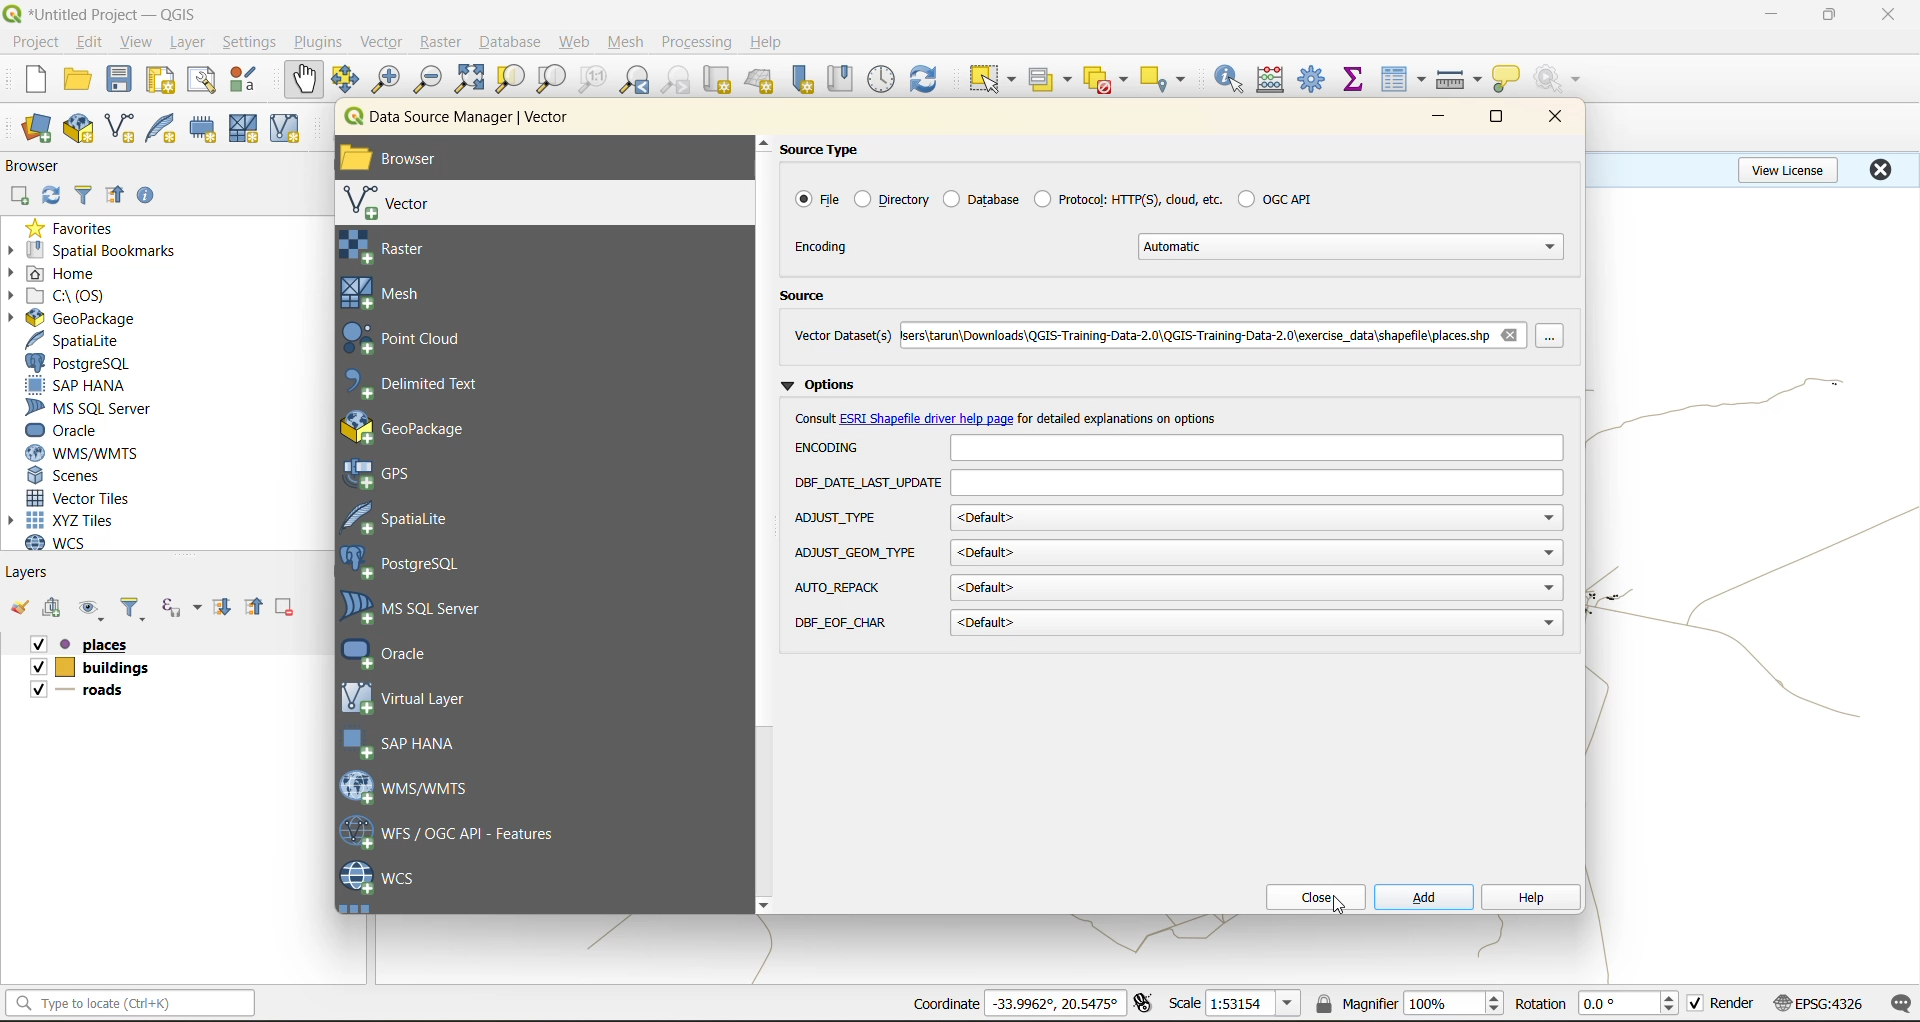 This screenshot has height=1022, width=1920. Describe the element at coordinates (844, 623) in the screenshot. I see `dbf edf char` at that location.